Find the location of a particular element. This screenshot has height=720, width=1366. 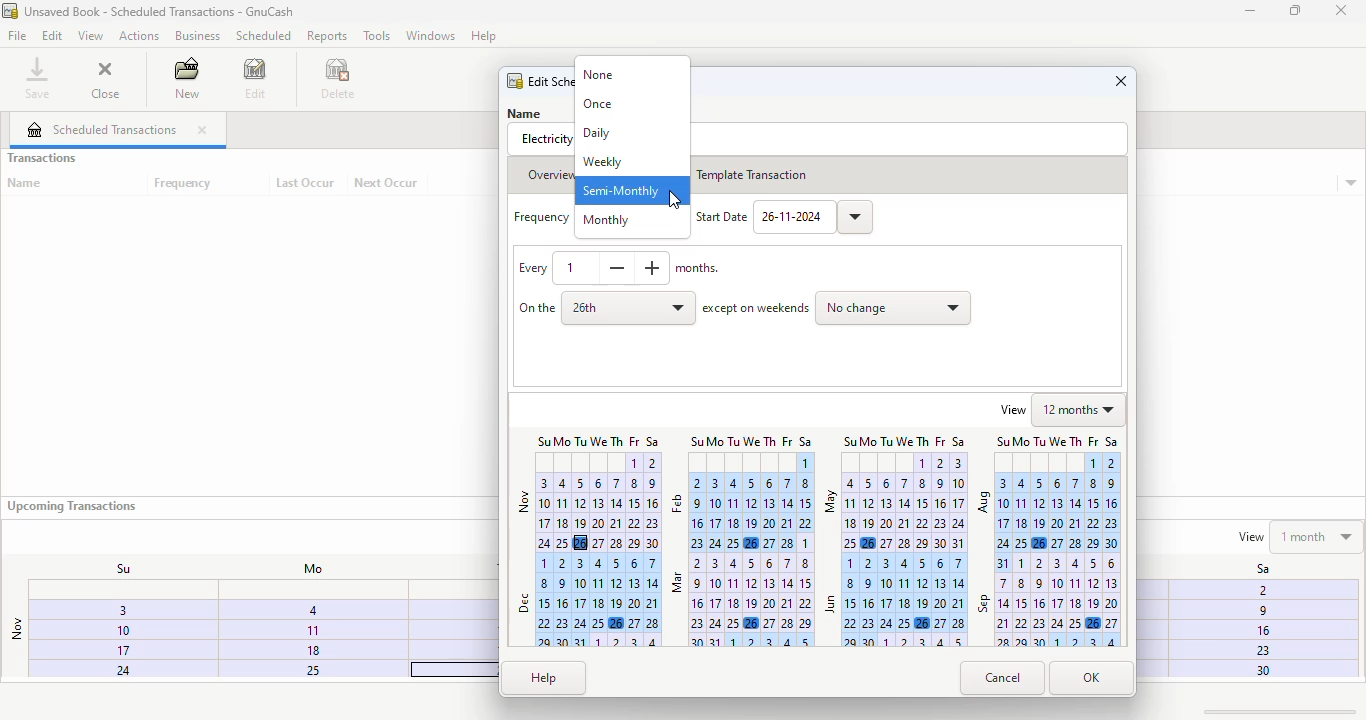

march calendar is located at coordinates (741, 601).